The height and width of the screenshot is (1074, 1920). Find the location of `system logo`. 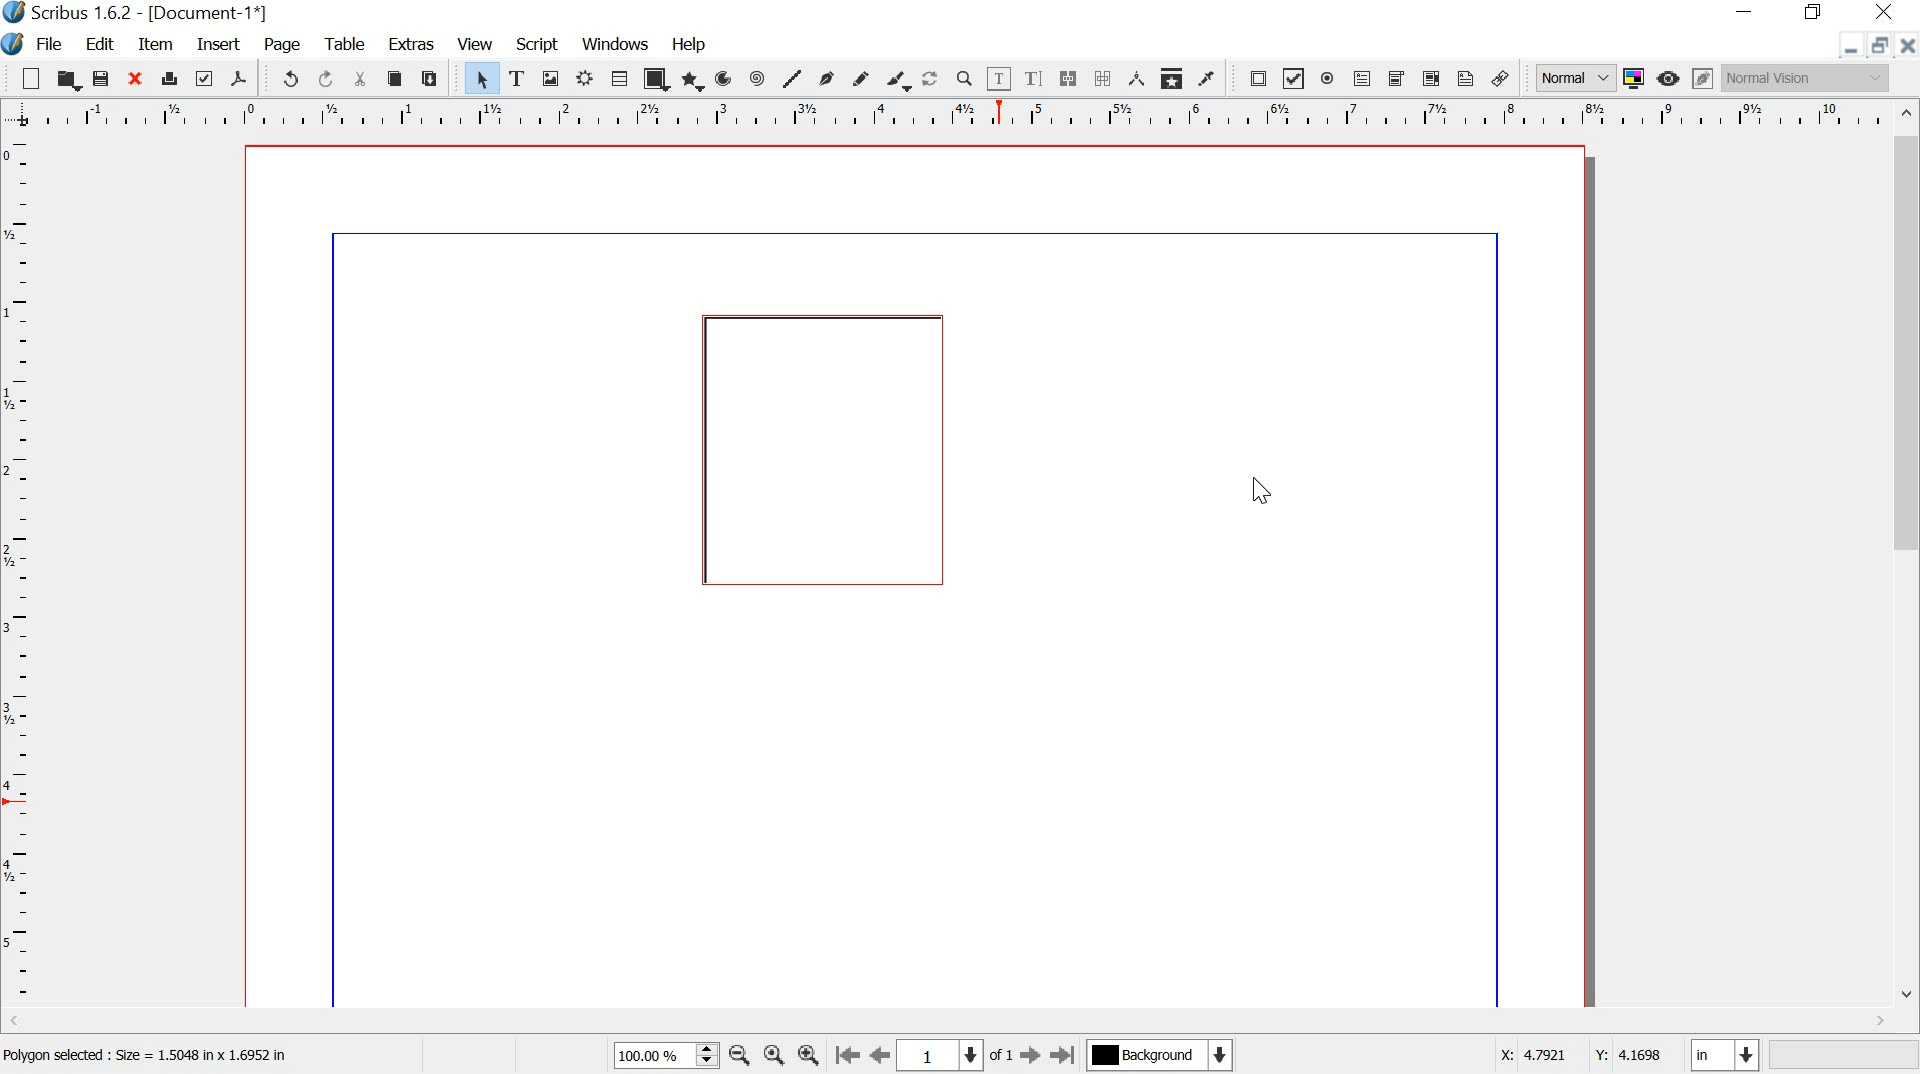

system logo is located at coordinates (14, 43).